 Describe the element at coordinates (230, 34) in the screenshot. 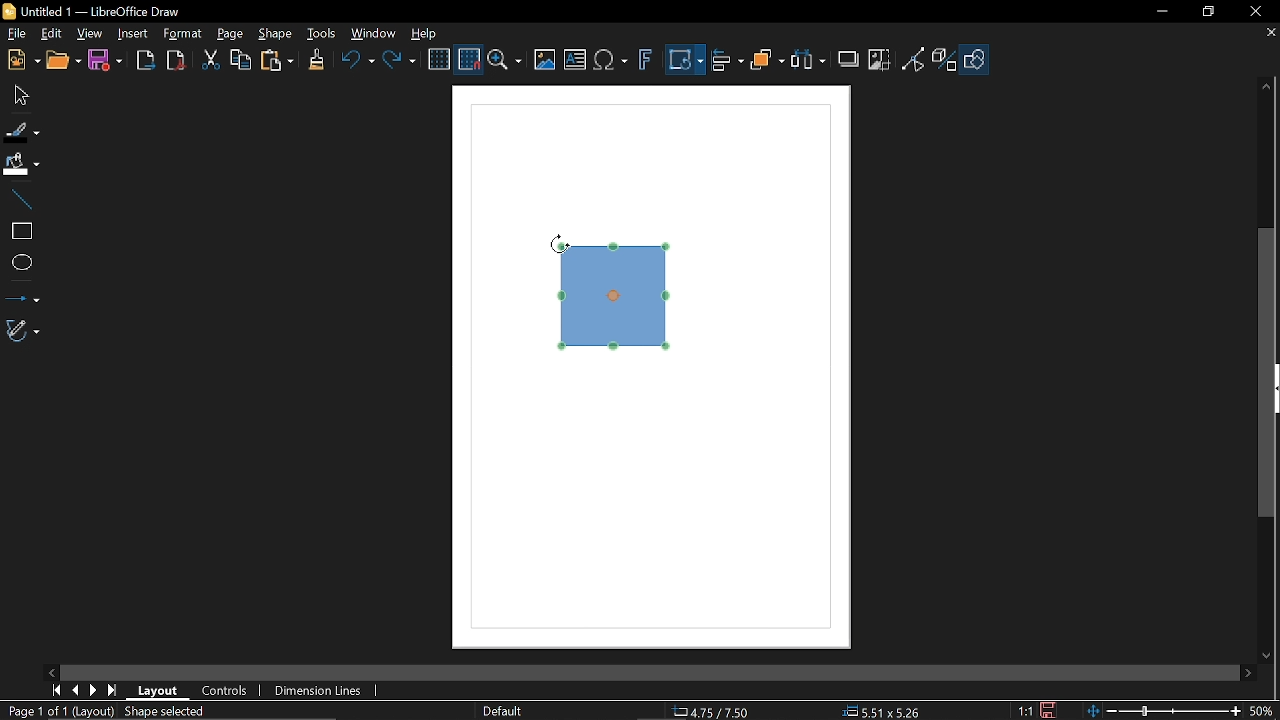

I see `Page` at that location.